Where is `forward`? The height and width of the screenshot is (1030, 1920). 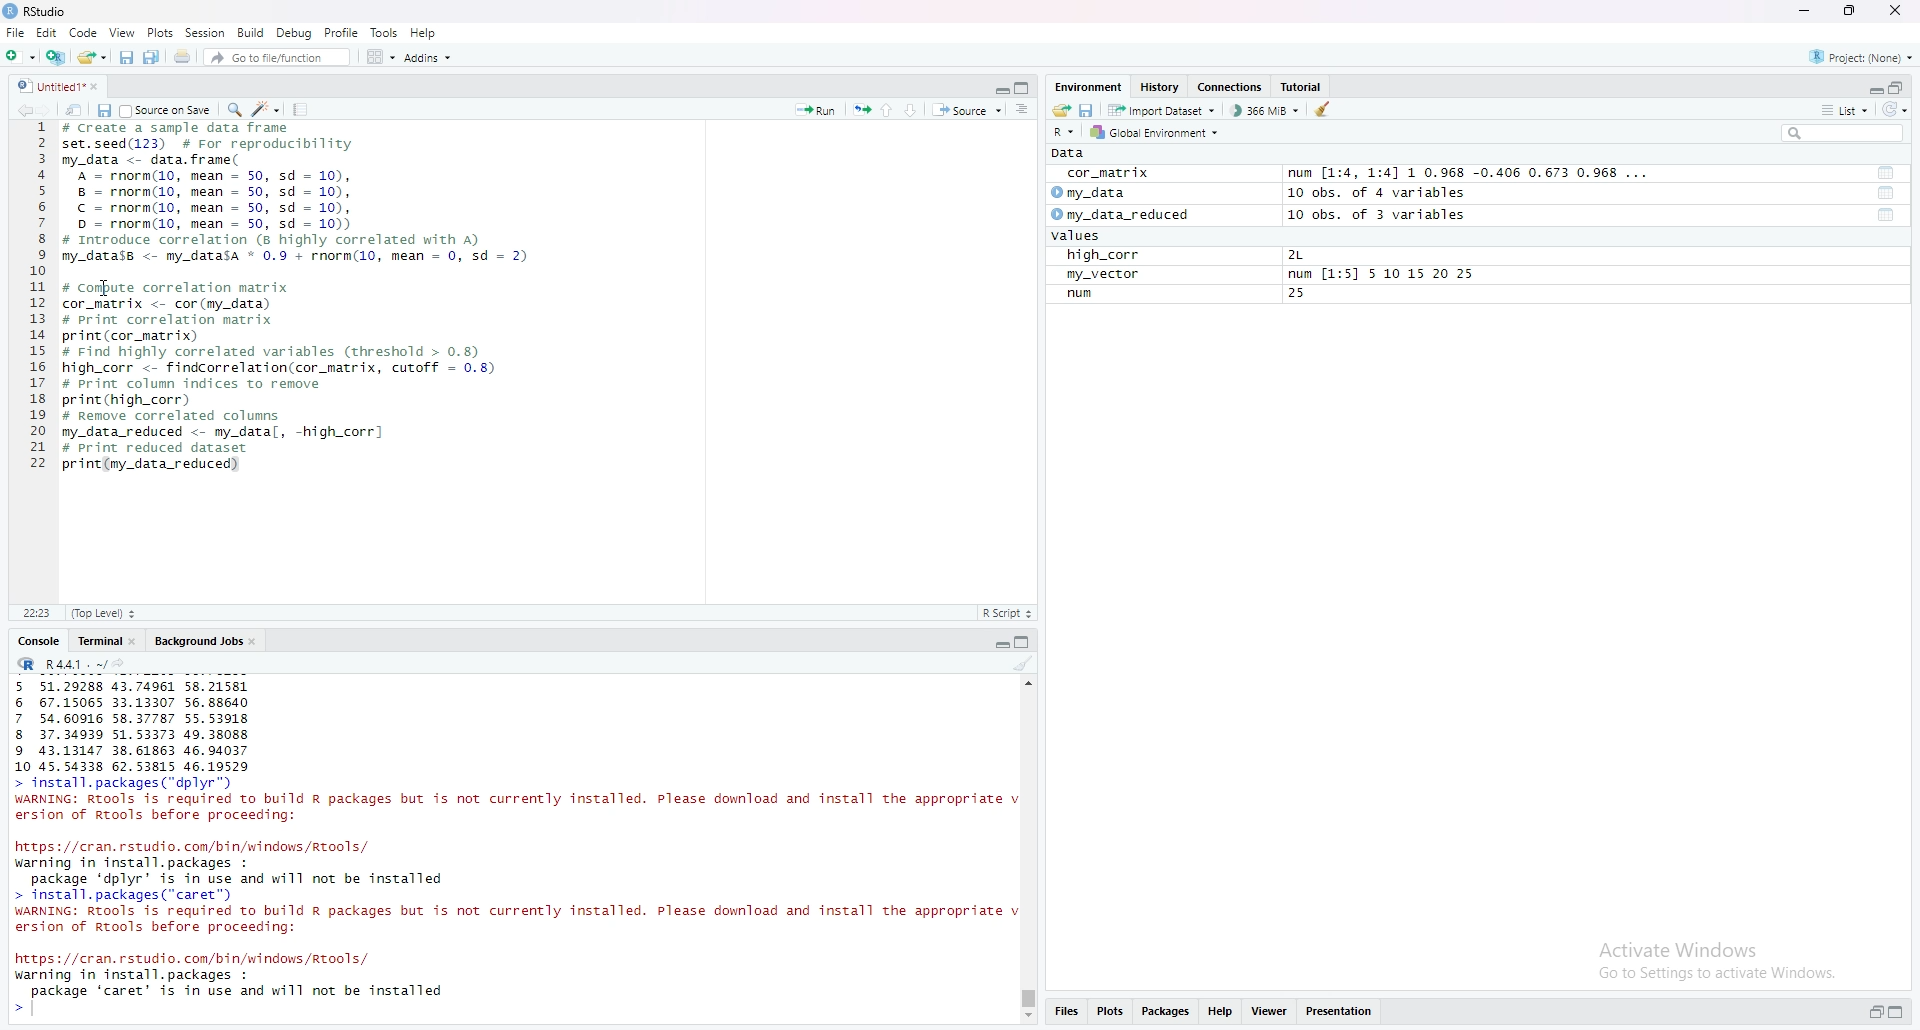 forward is located at coordinates (50, 110).